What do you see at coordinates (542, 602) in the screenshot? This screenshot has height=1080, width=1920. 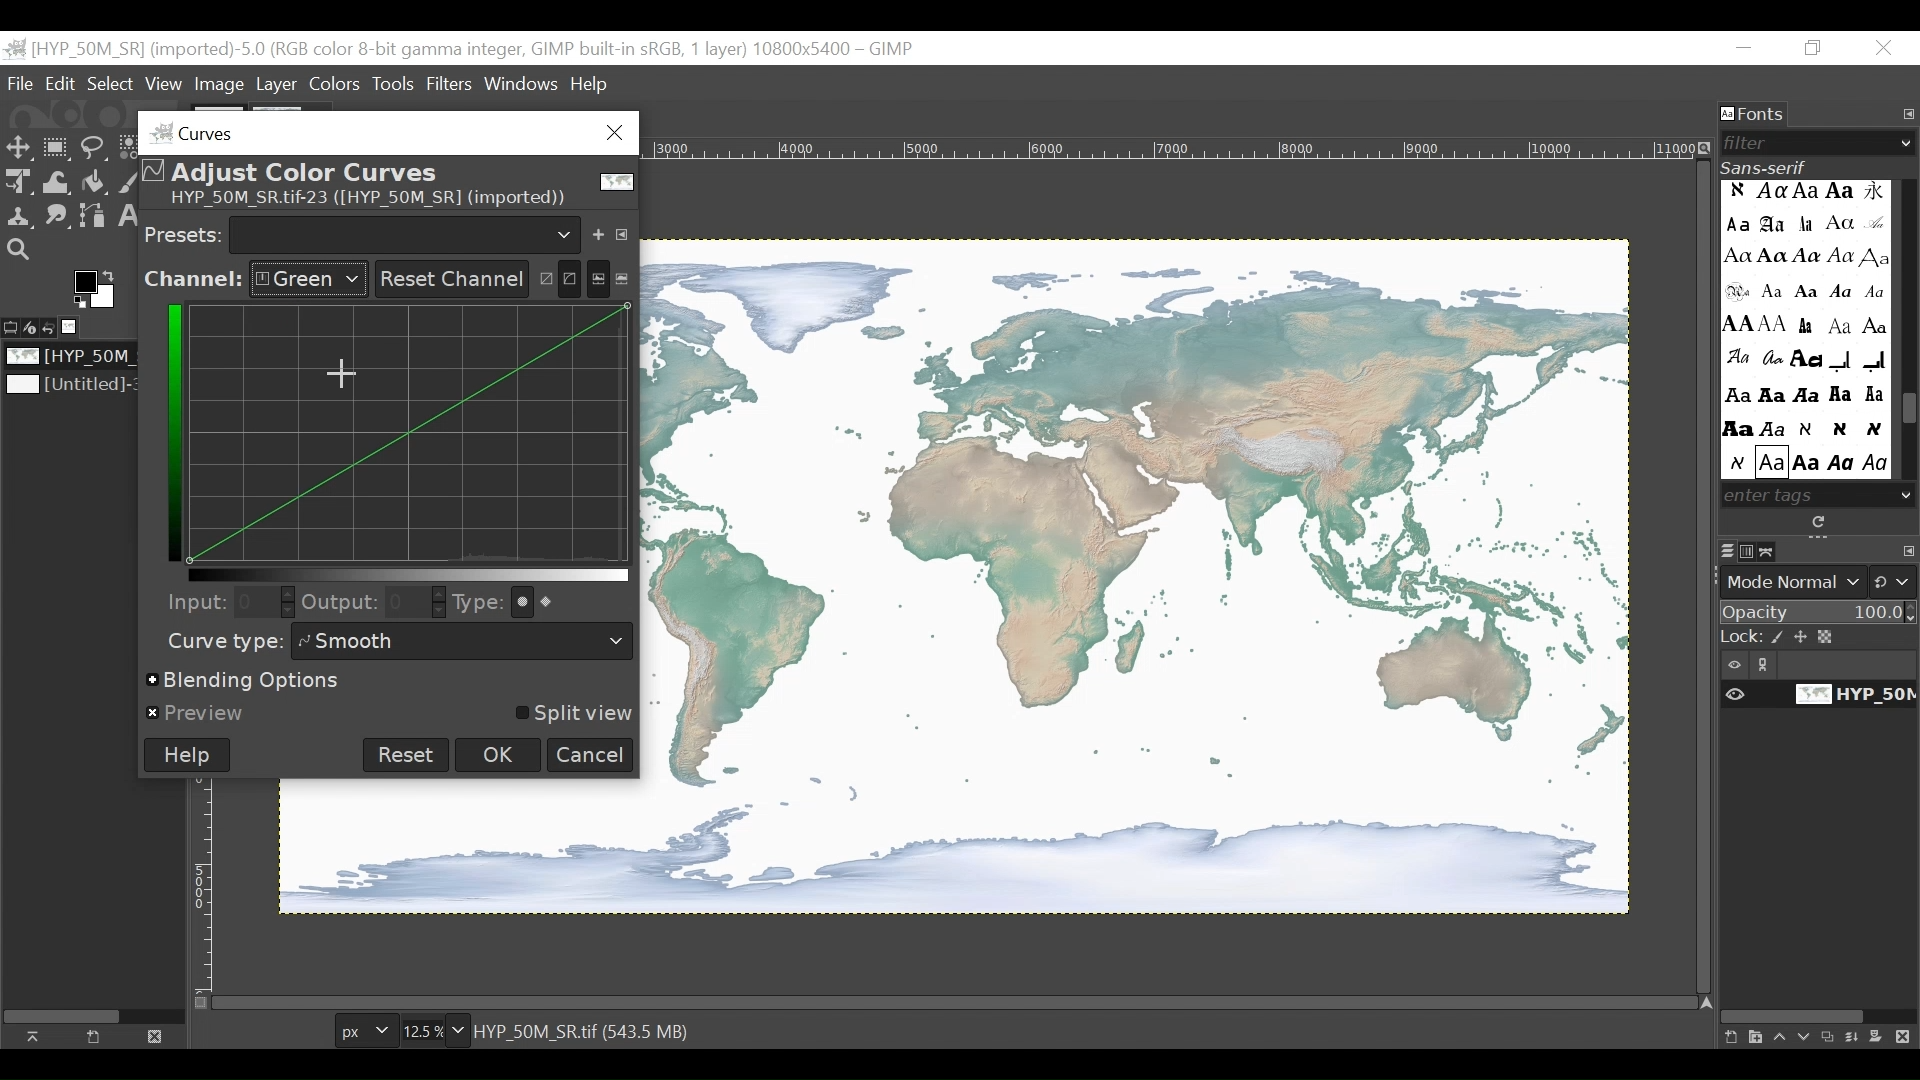 I see `Curve Type Options` at bounding box center [542, 602].